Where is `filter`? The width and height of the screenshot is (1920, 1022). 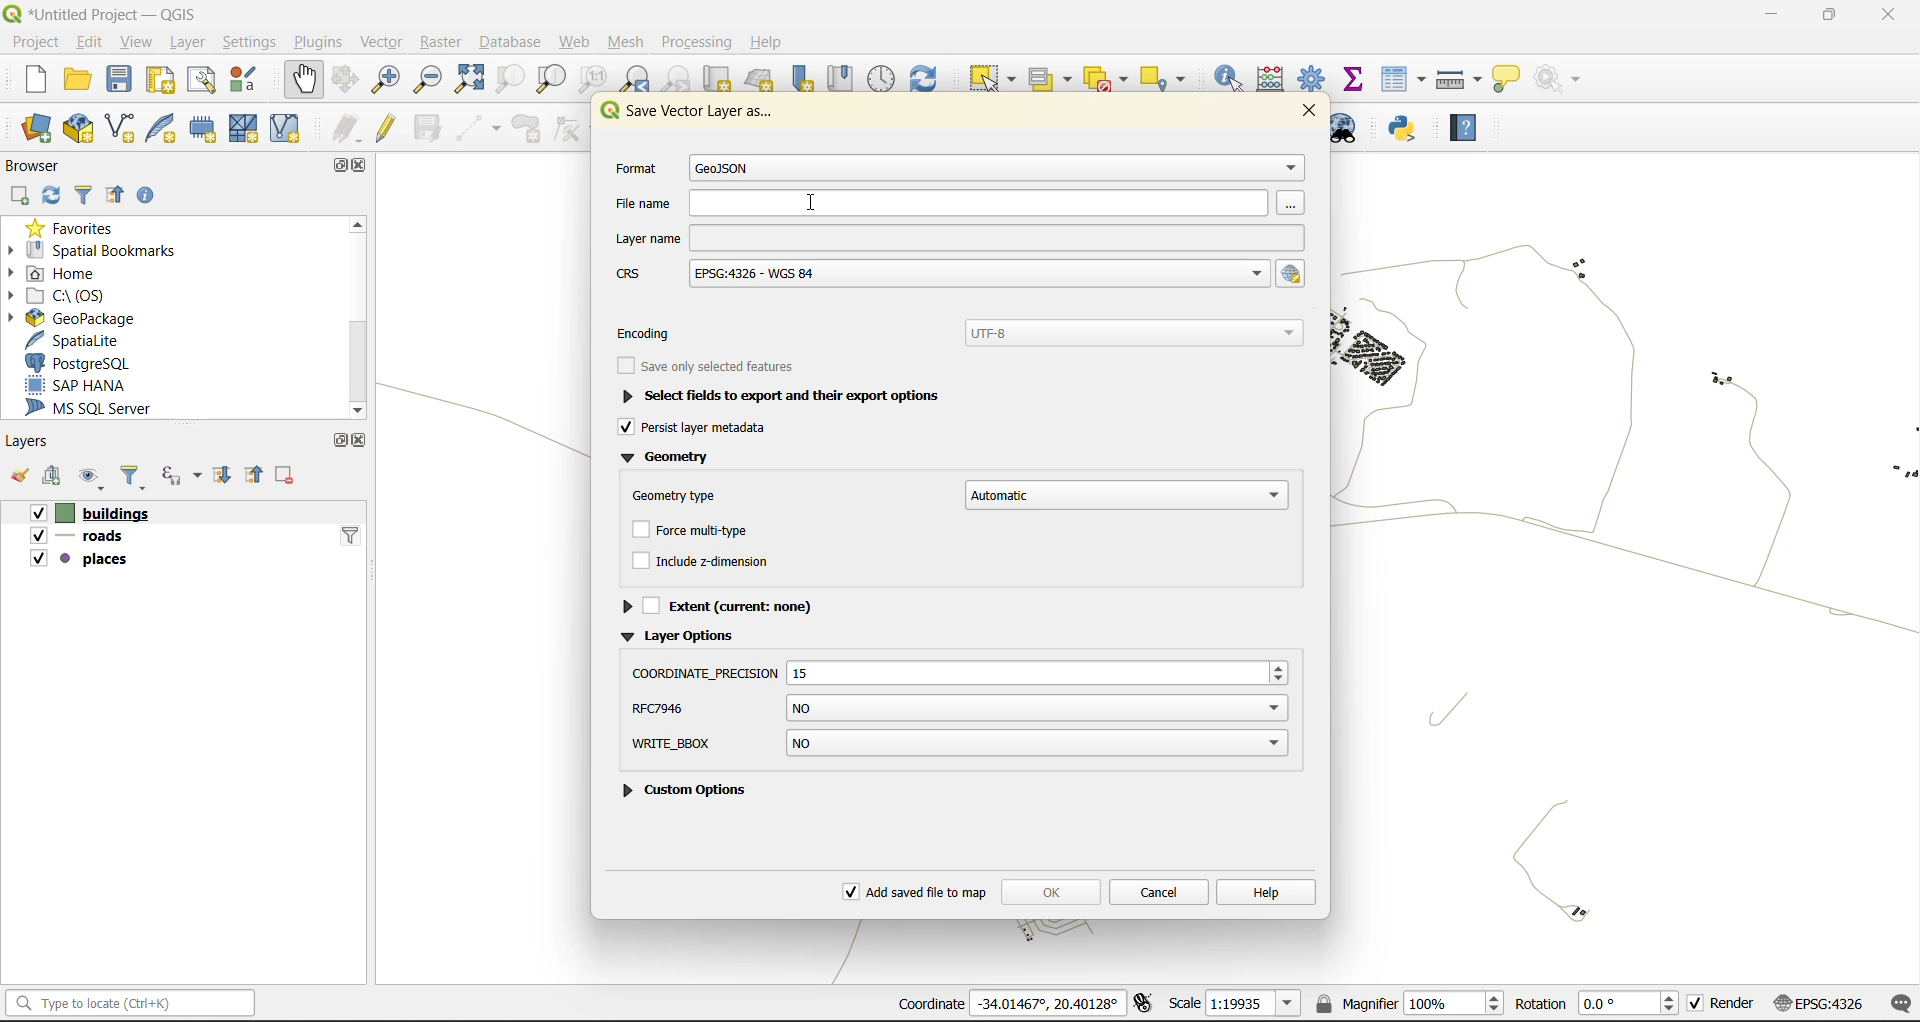 filter is located at coordinates (350, 535).